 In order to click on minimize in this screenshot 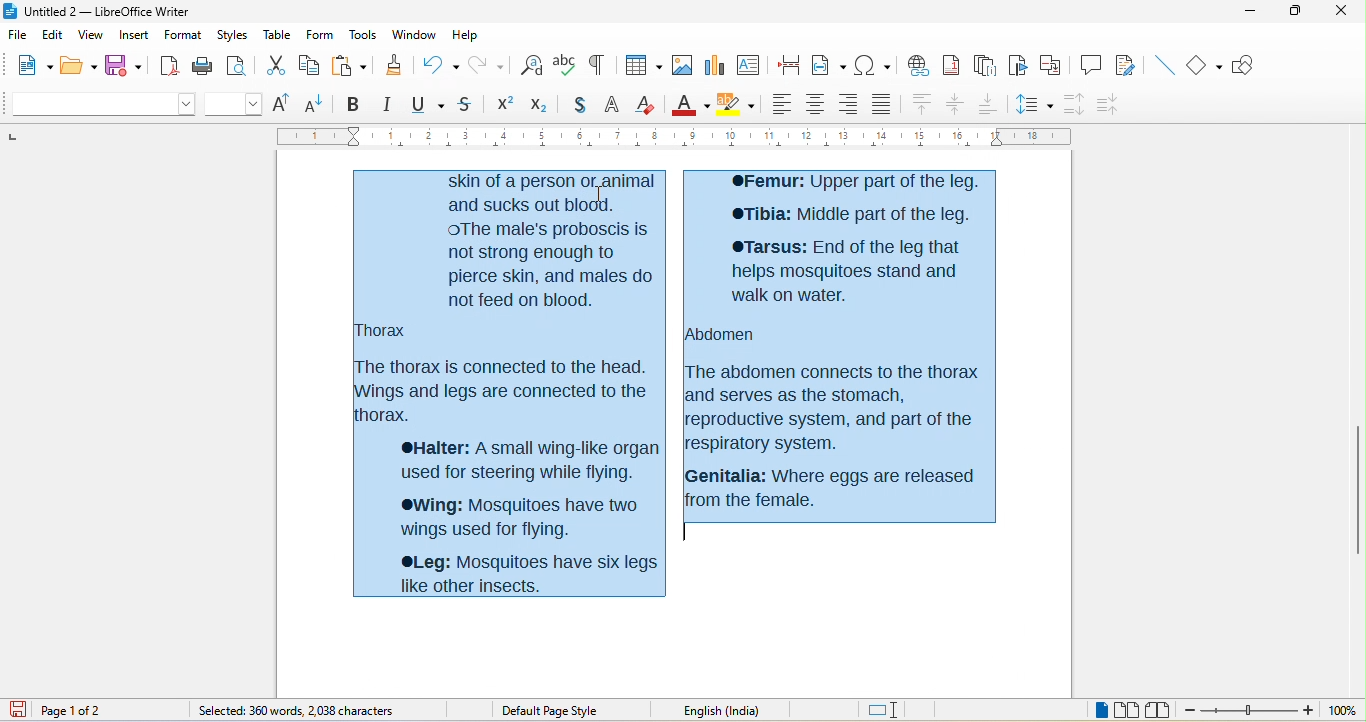, I will do `click(1246, 13)`.